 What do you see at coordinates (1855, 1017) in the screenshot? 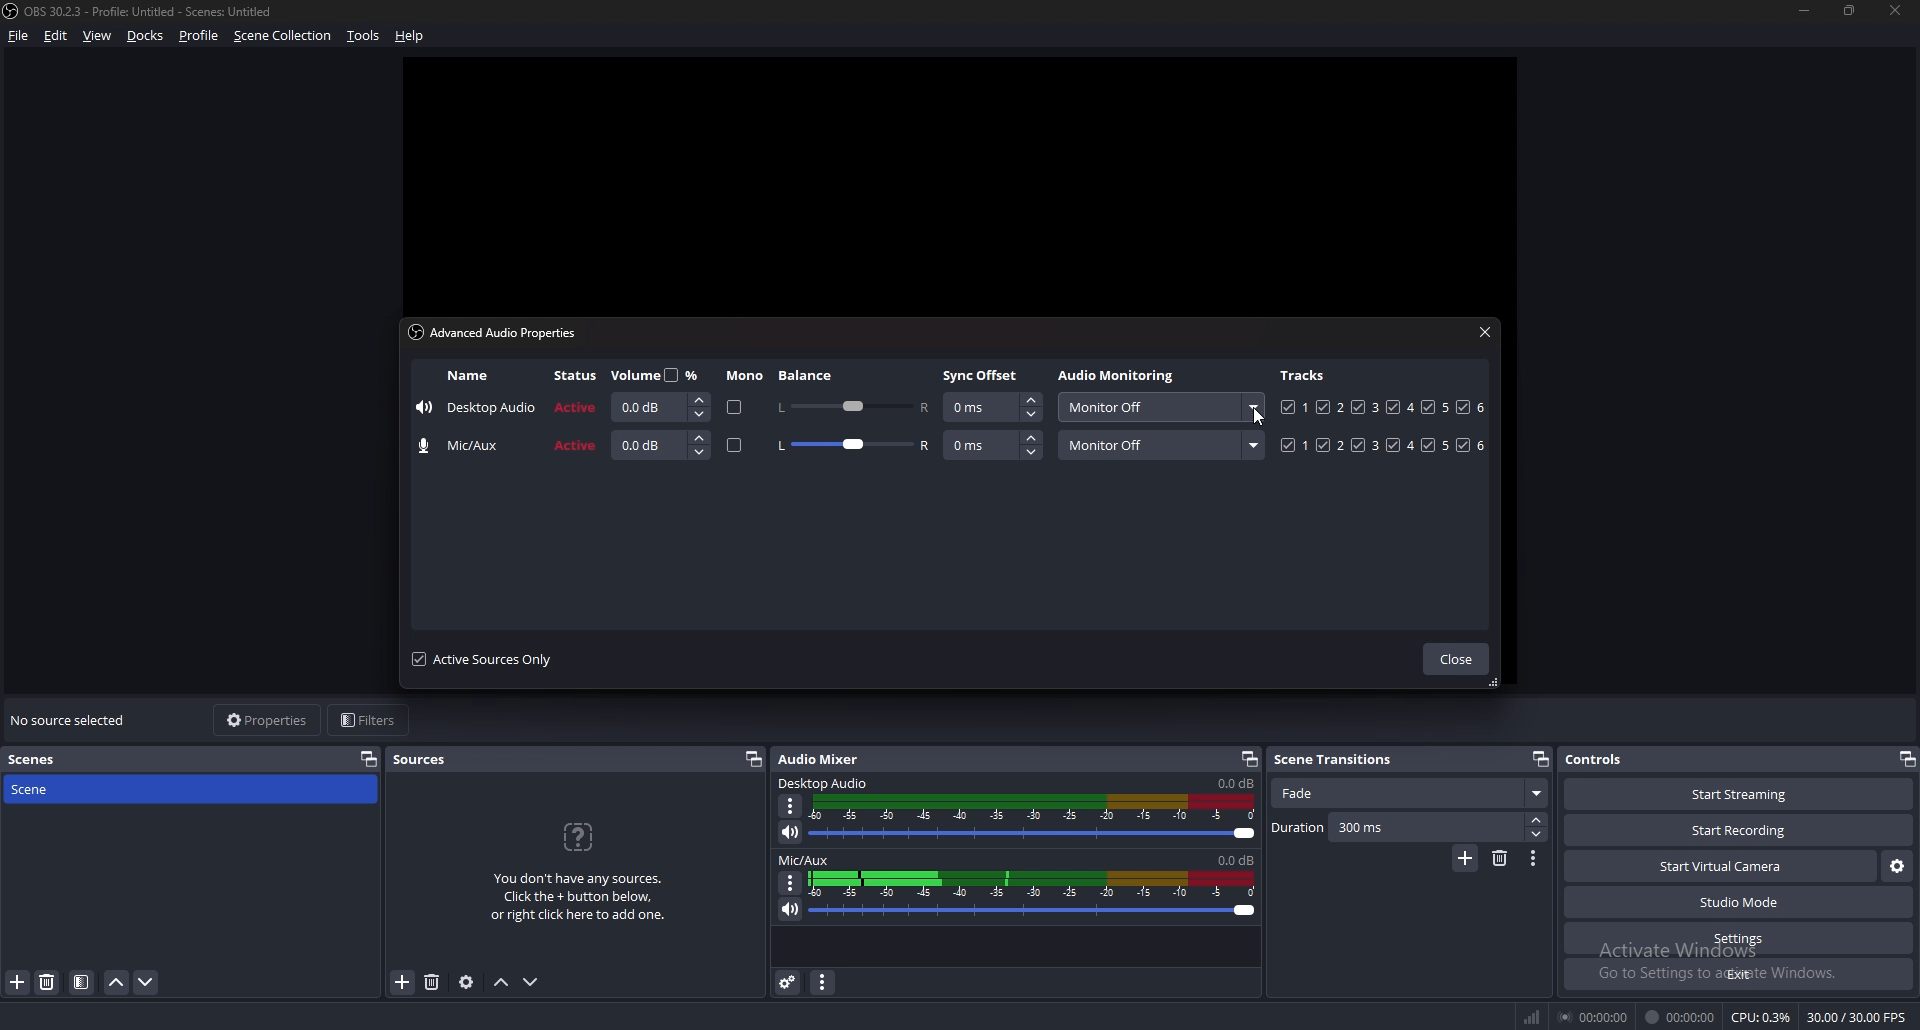
I see `30.00 / 30.00 FPS` at bounding box center [1855, 1017].